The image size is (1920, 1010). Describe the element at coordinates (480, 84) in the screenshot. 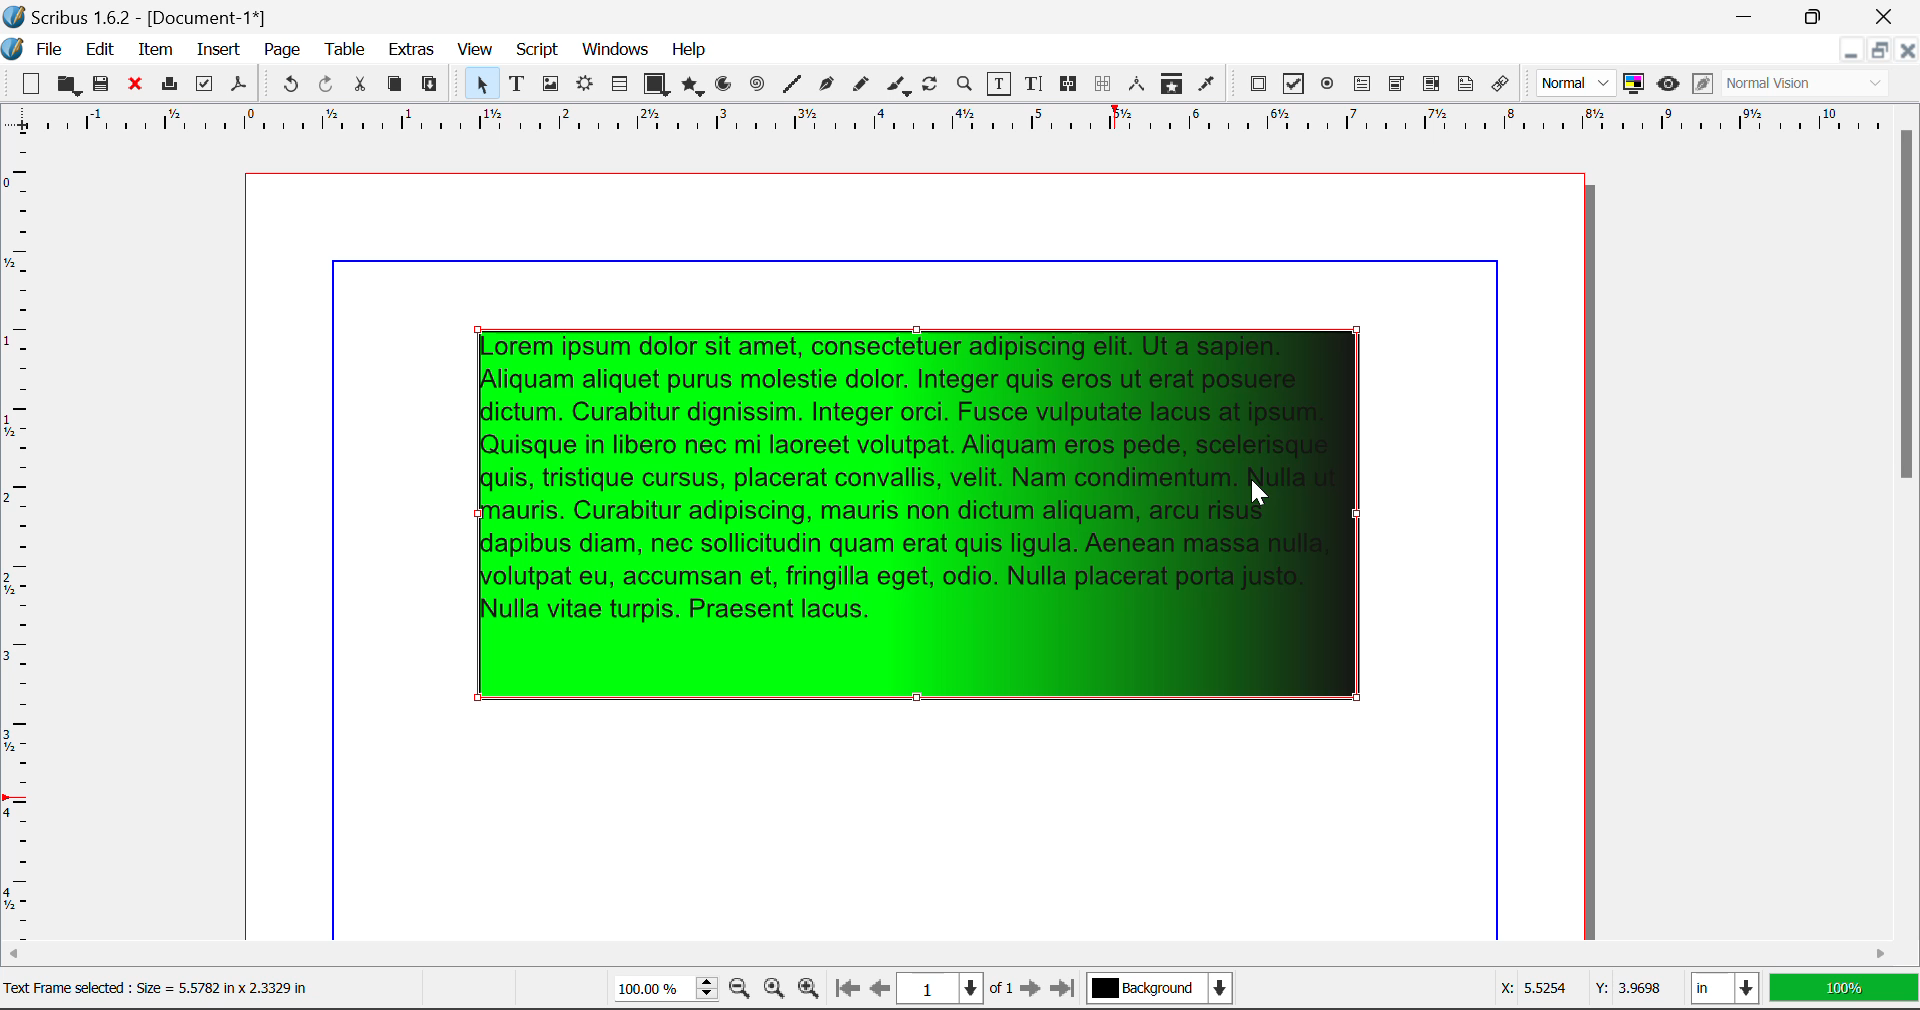

I see `Select` at that location.